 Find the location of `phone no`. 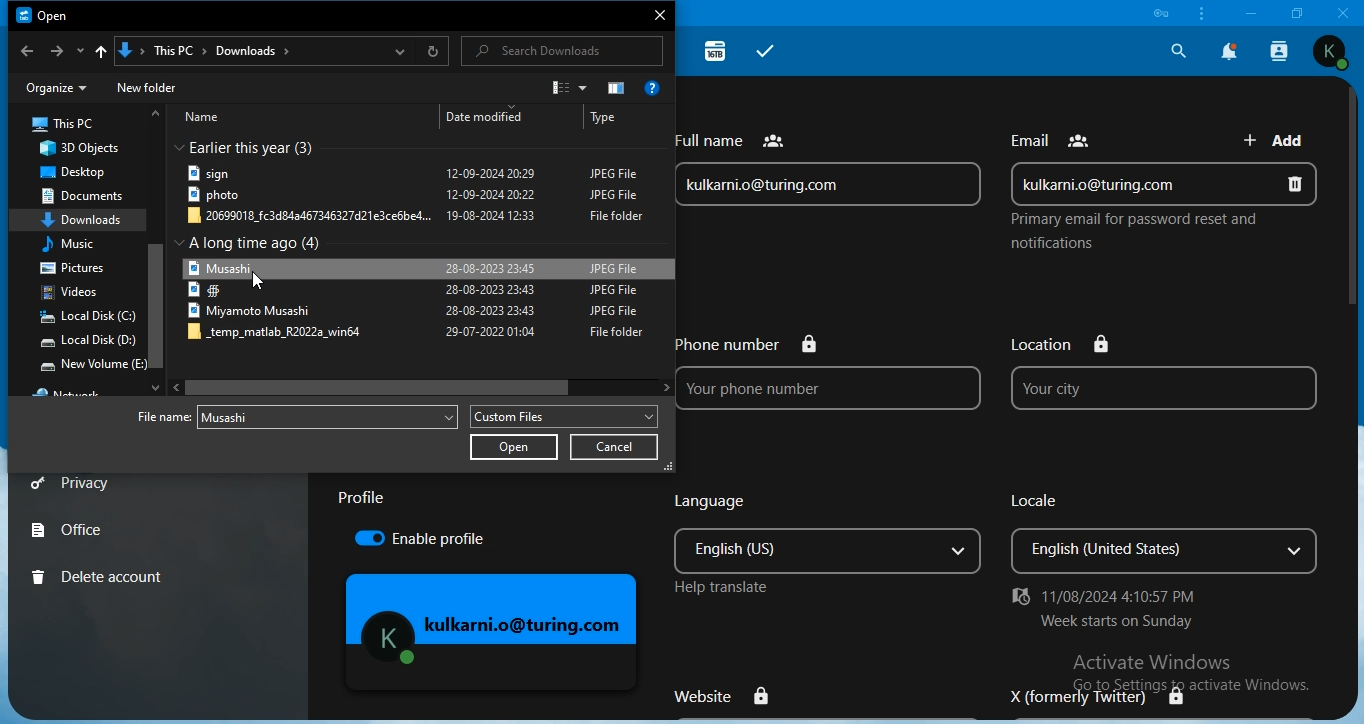

phone no is located at coordinates (836, 373).